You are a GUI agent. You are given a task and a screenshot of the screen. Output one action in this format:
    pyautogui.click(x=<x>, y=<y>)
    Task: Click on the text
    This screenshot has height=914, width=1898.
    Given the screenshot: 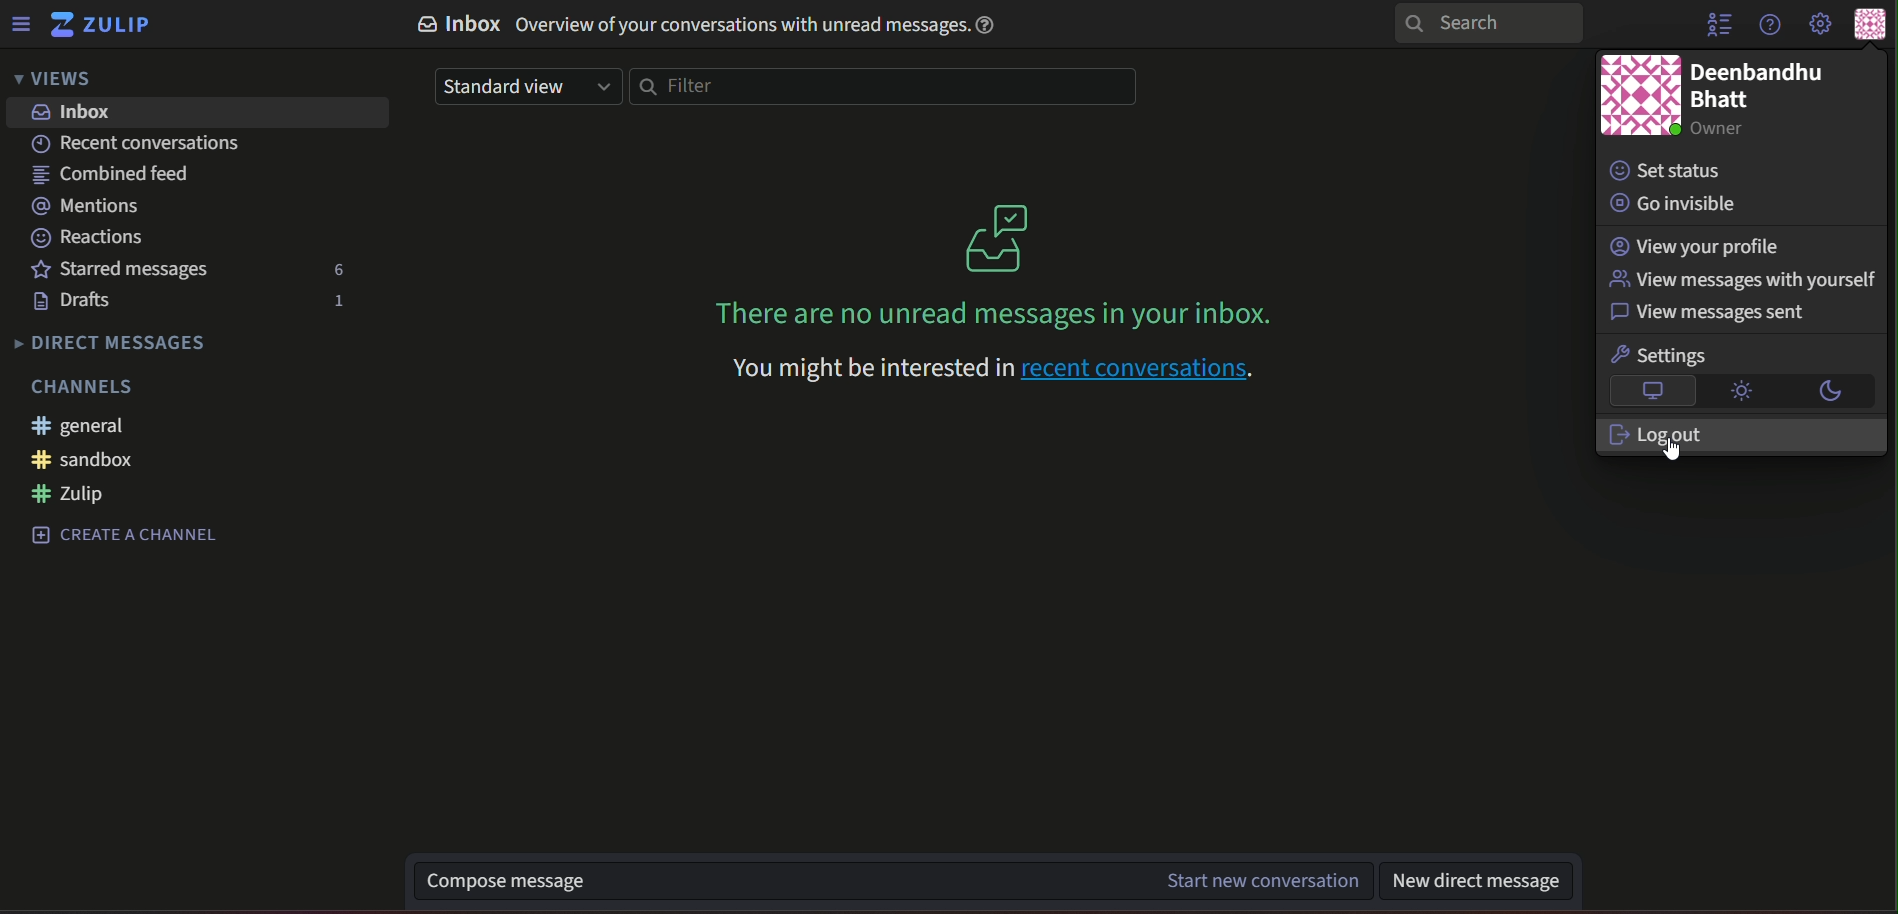 What is the action you would take?
    pyautogui.click(x=1483, y=880)
    